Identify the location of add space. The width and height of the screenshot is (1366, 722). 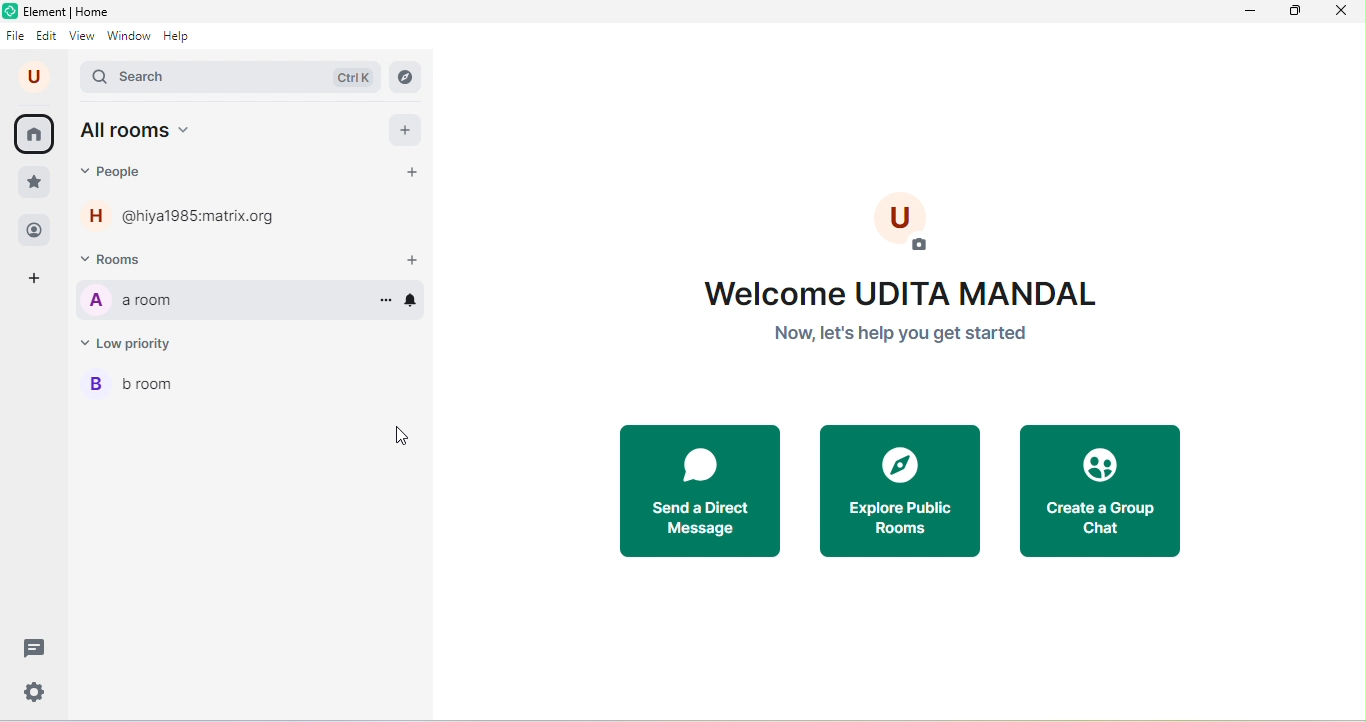
(34, 277).